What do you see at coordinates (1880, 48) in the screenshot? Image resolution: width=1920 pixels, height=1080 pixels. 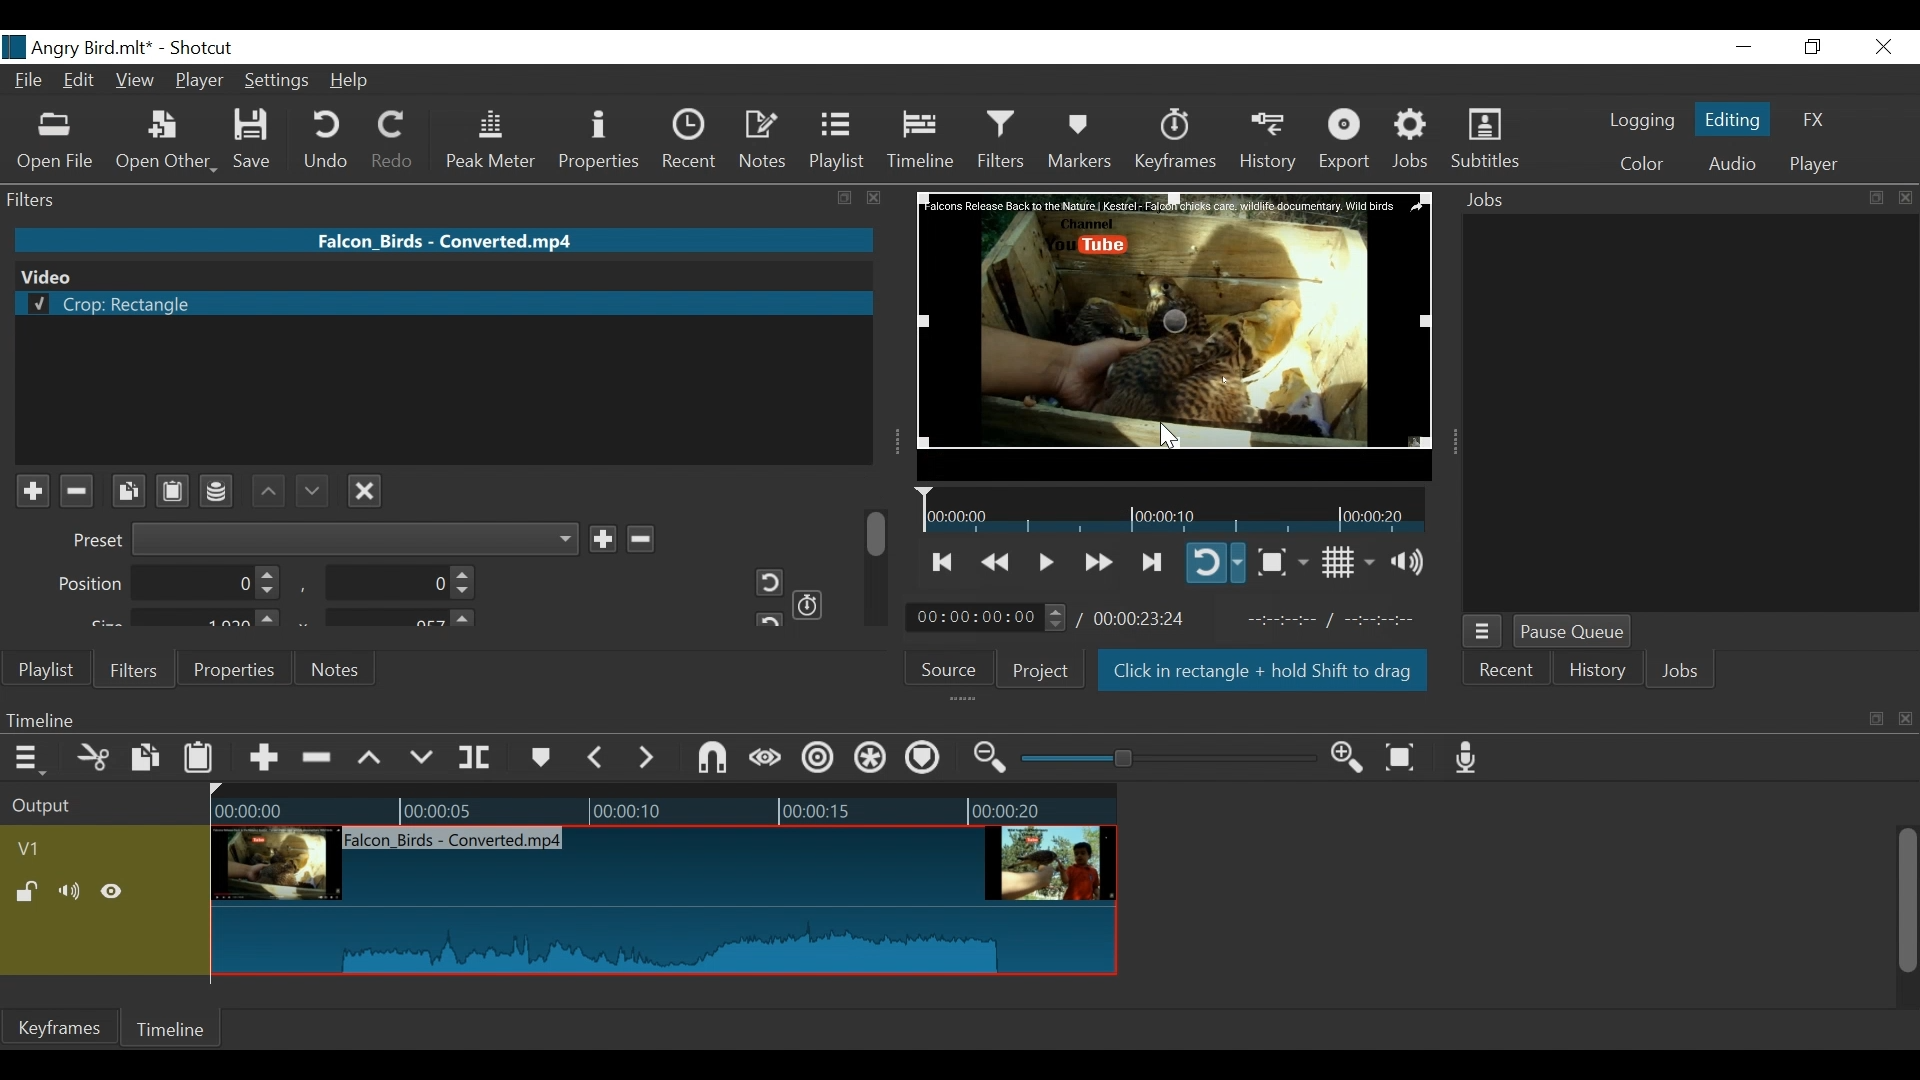 I see `Close` at bounding box center [1880, 48].